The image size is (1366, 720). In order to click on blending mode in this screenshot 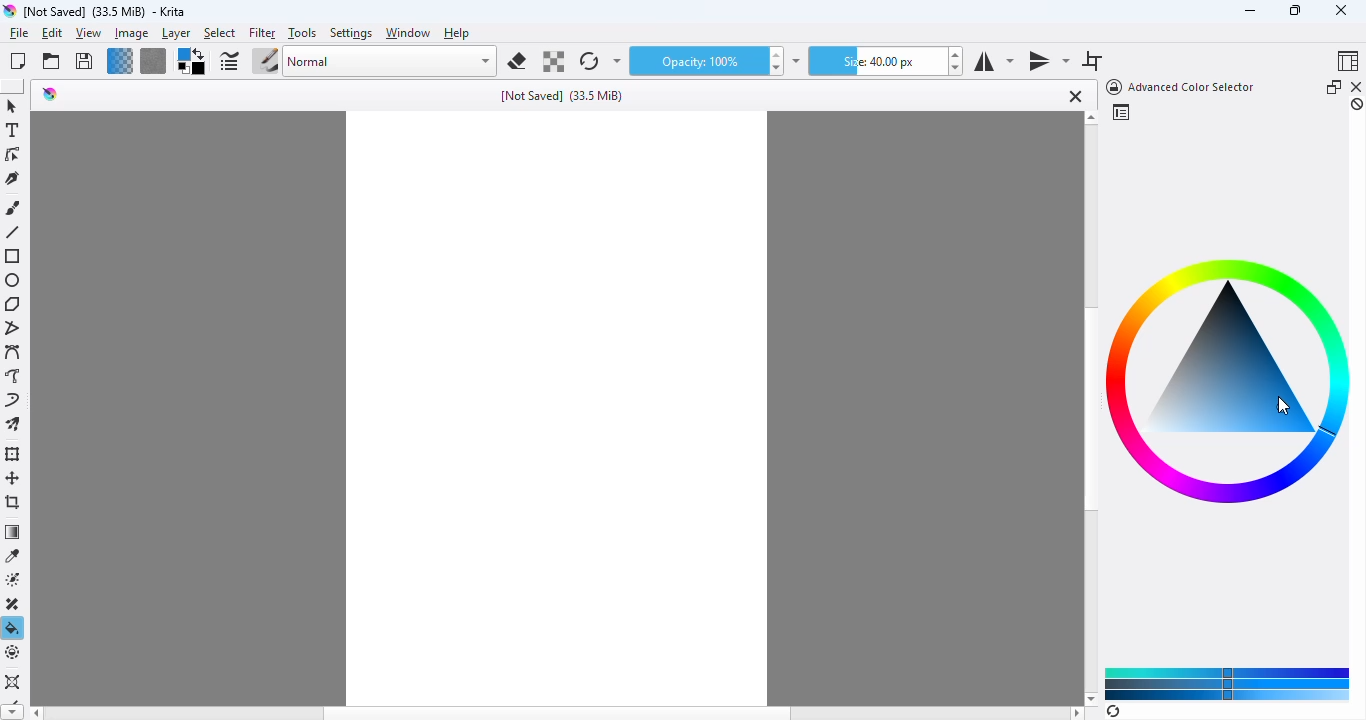, I will do `click(391, 62)`.